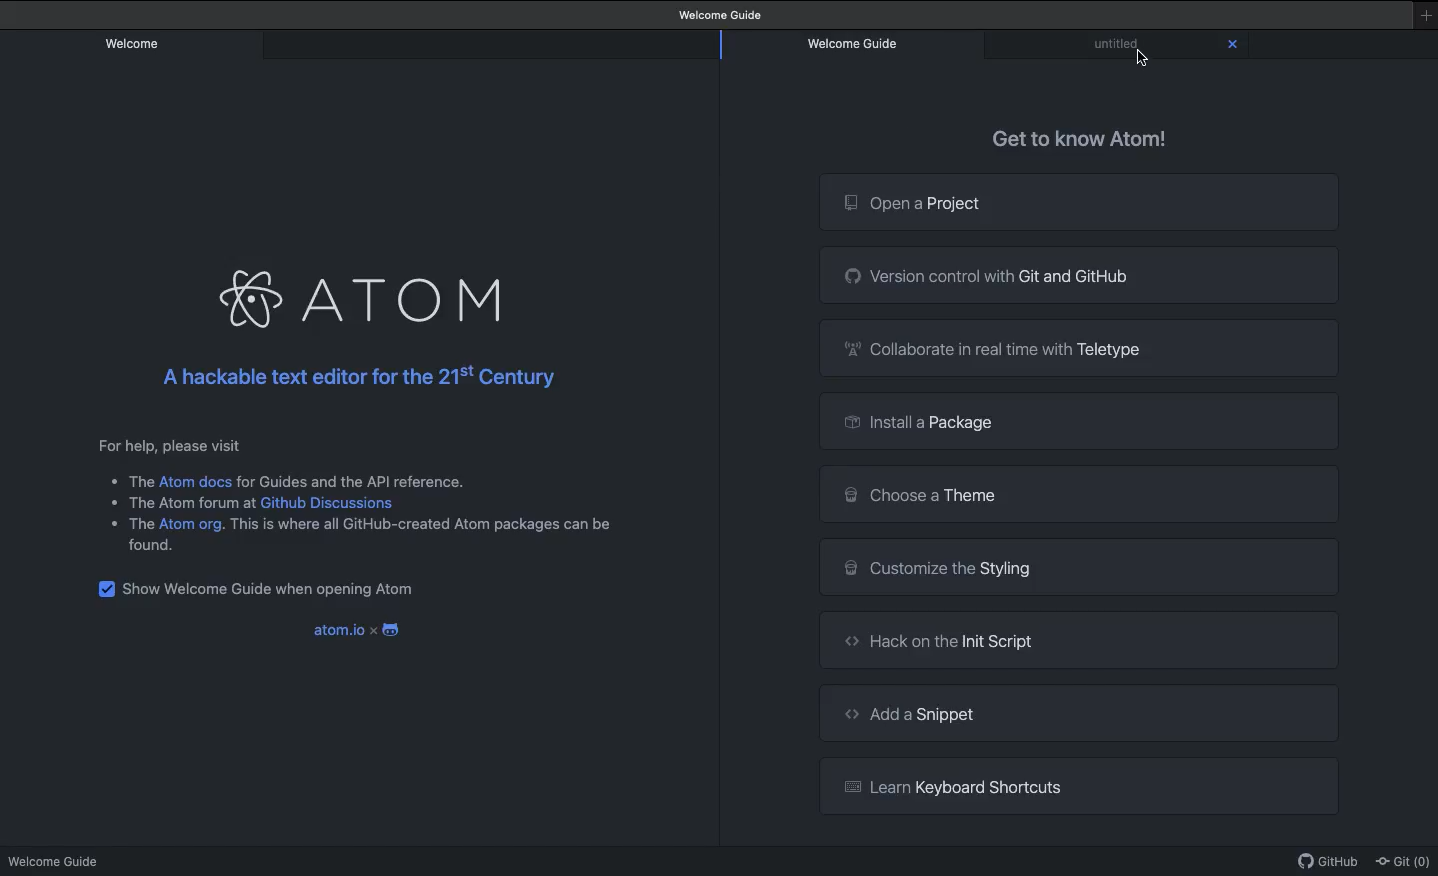 Image resolution: width=1438 pixels, height=876 pixels. I want to click on Git, so click(1405, 862).